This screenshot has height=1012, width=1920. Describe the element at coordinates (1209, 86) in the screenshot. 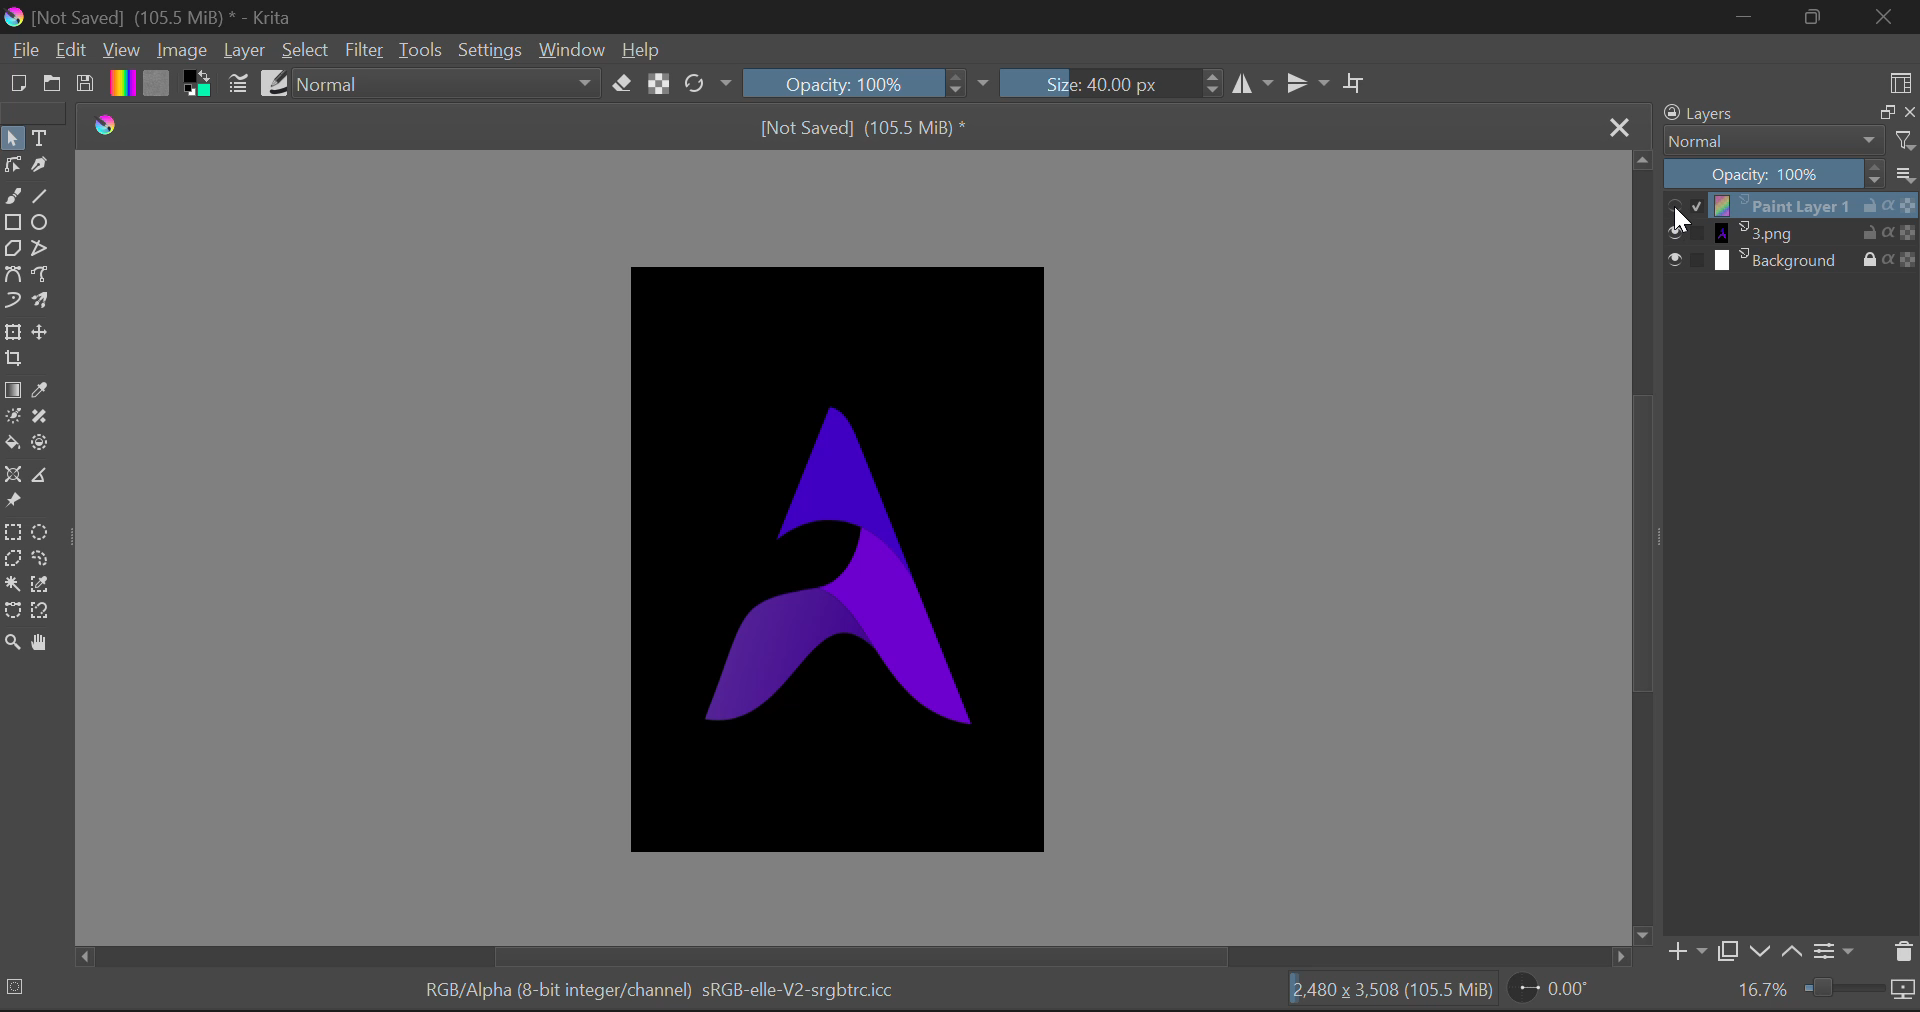

I see `Increase or decrease size` at that location.